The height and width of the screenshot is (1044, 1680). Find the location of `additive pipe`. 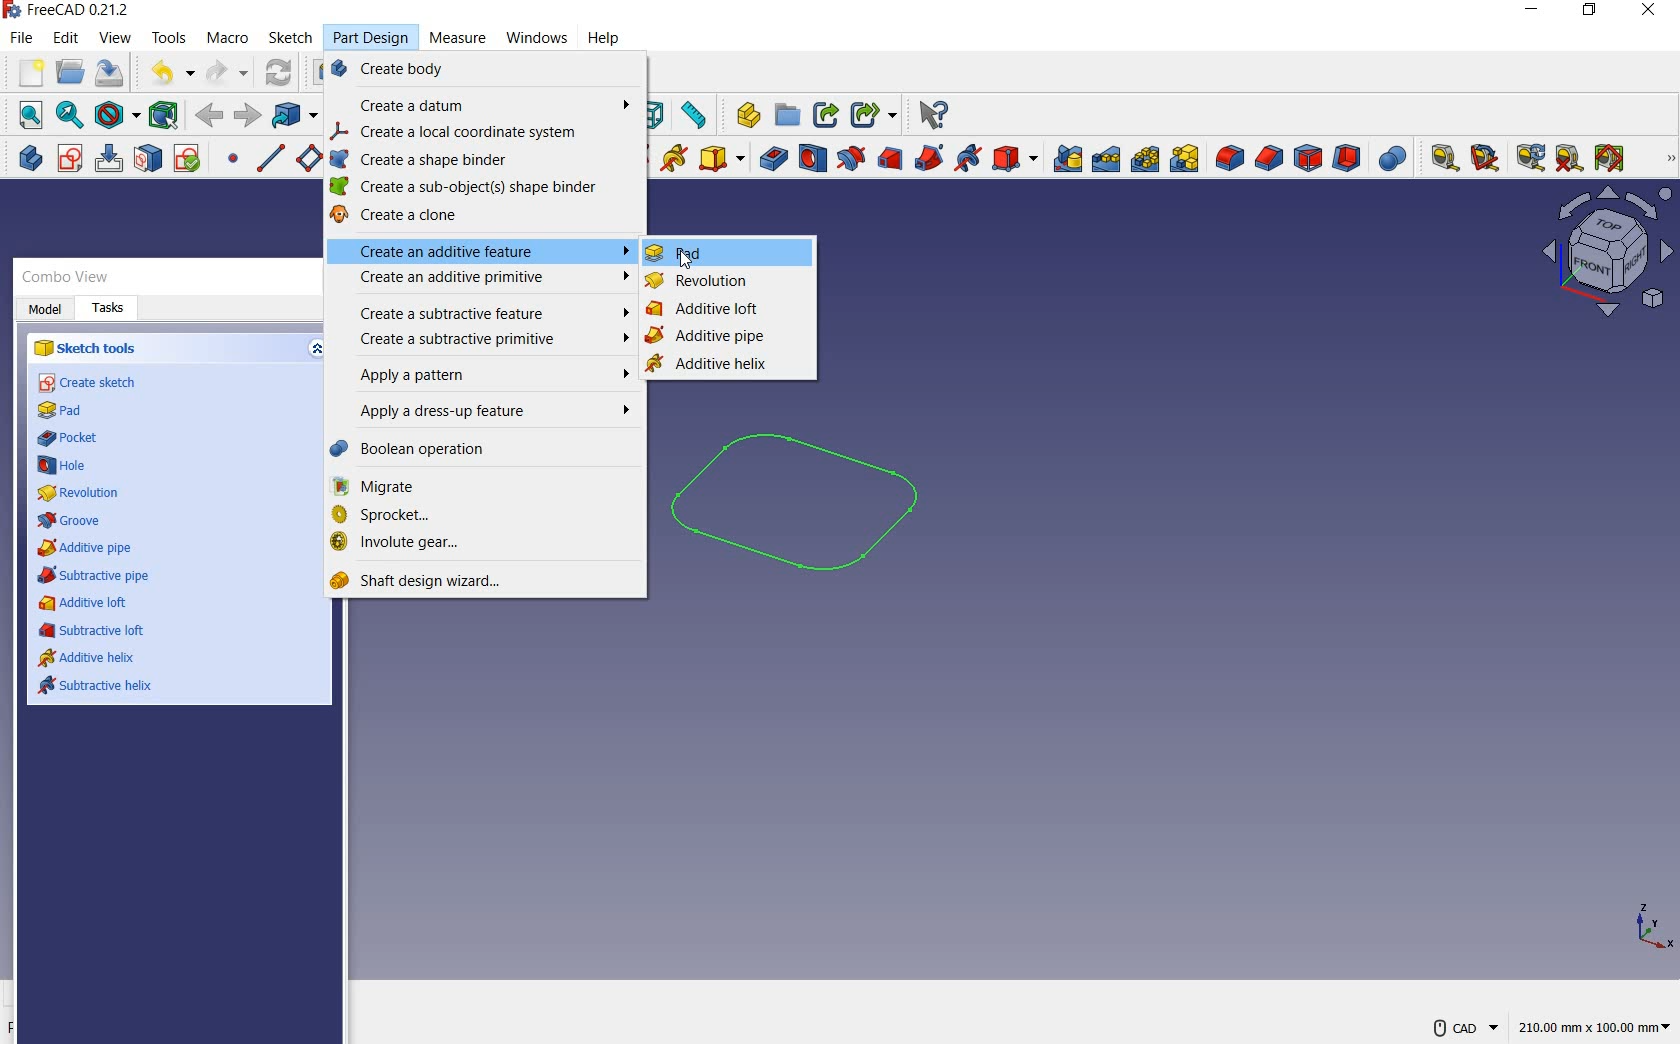

additive pipe is located at coordinates (708, 339).